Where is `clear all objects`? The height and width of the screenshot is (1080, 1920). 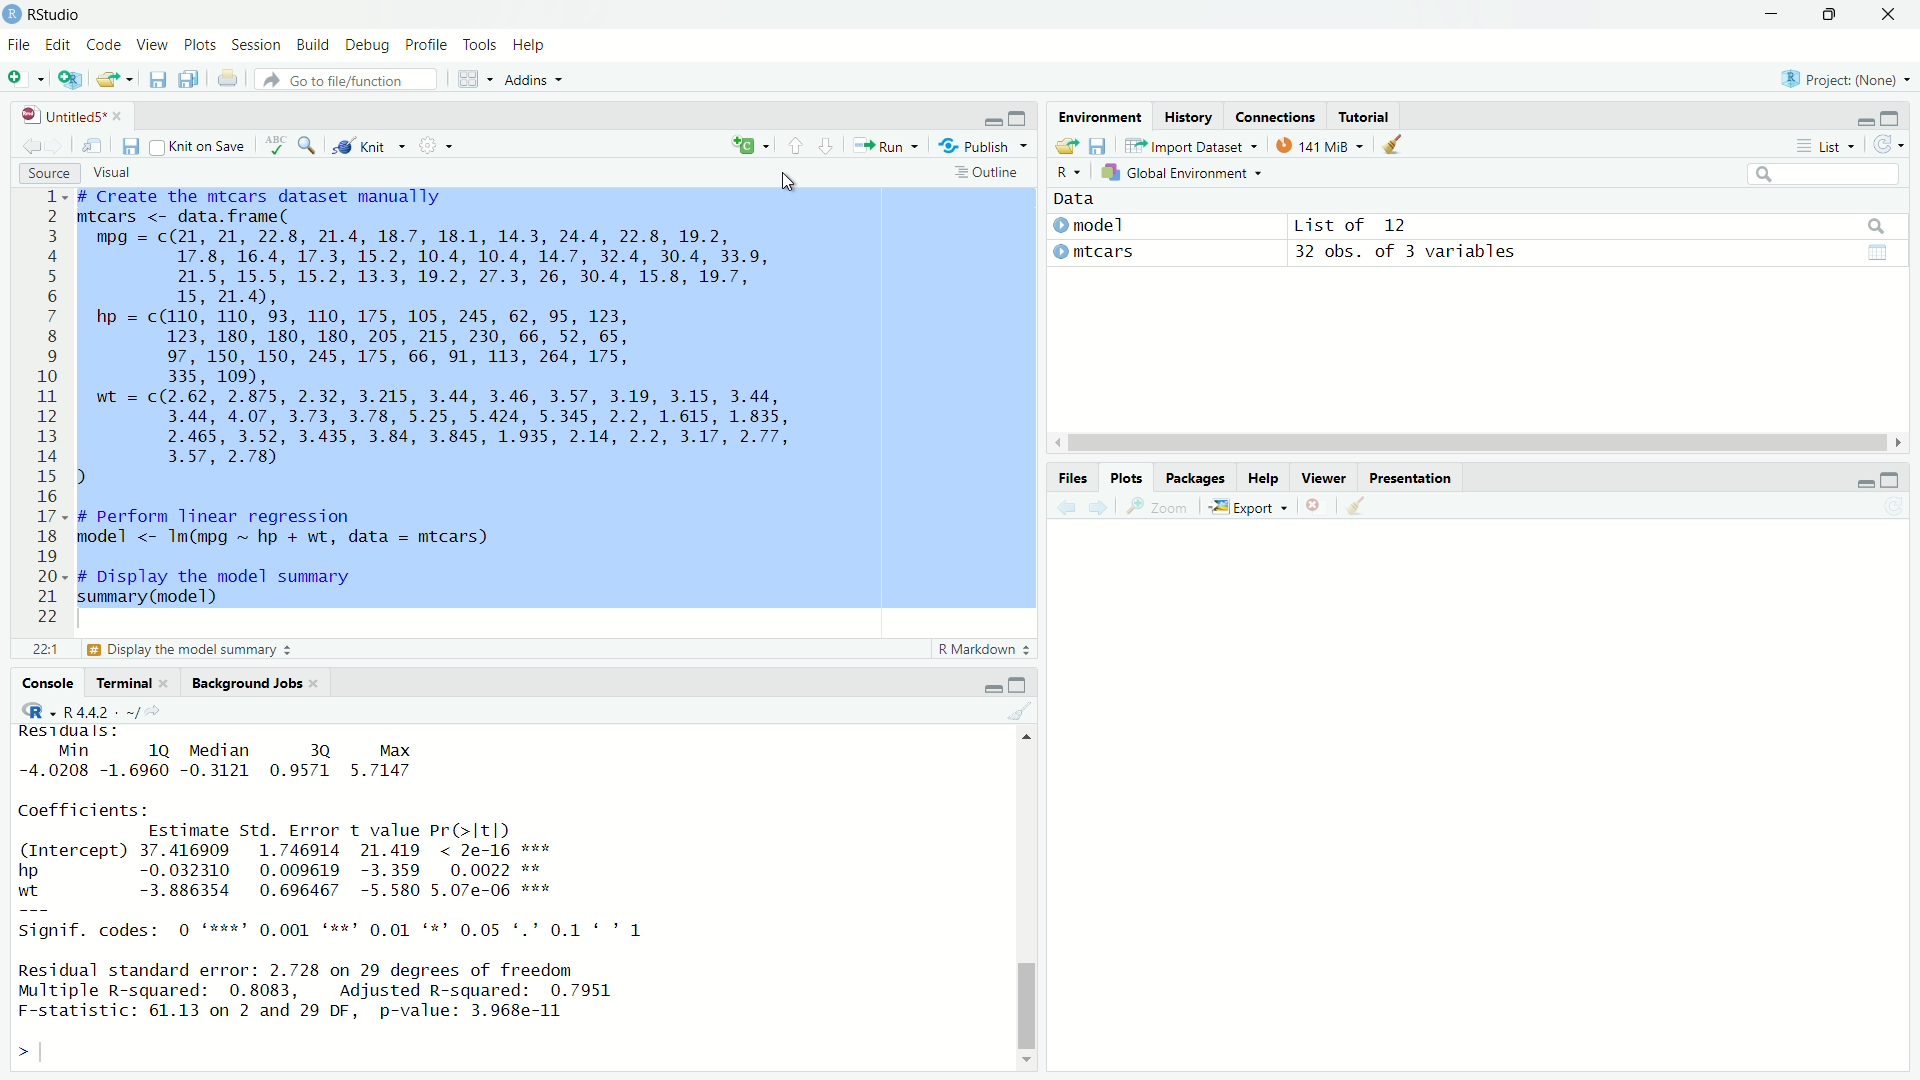
clear all objects is located at coordinates (1402, 145).